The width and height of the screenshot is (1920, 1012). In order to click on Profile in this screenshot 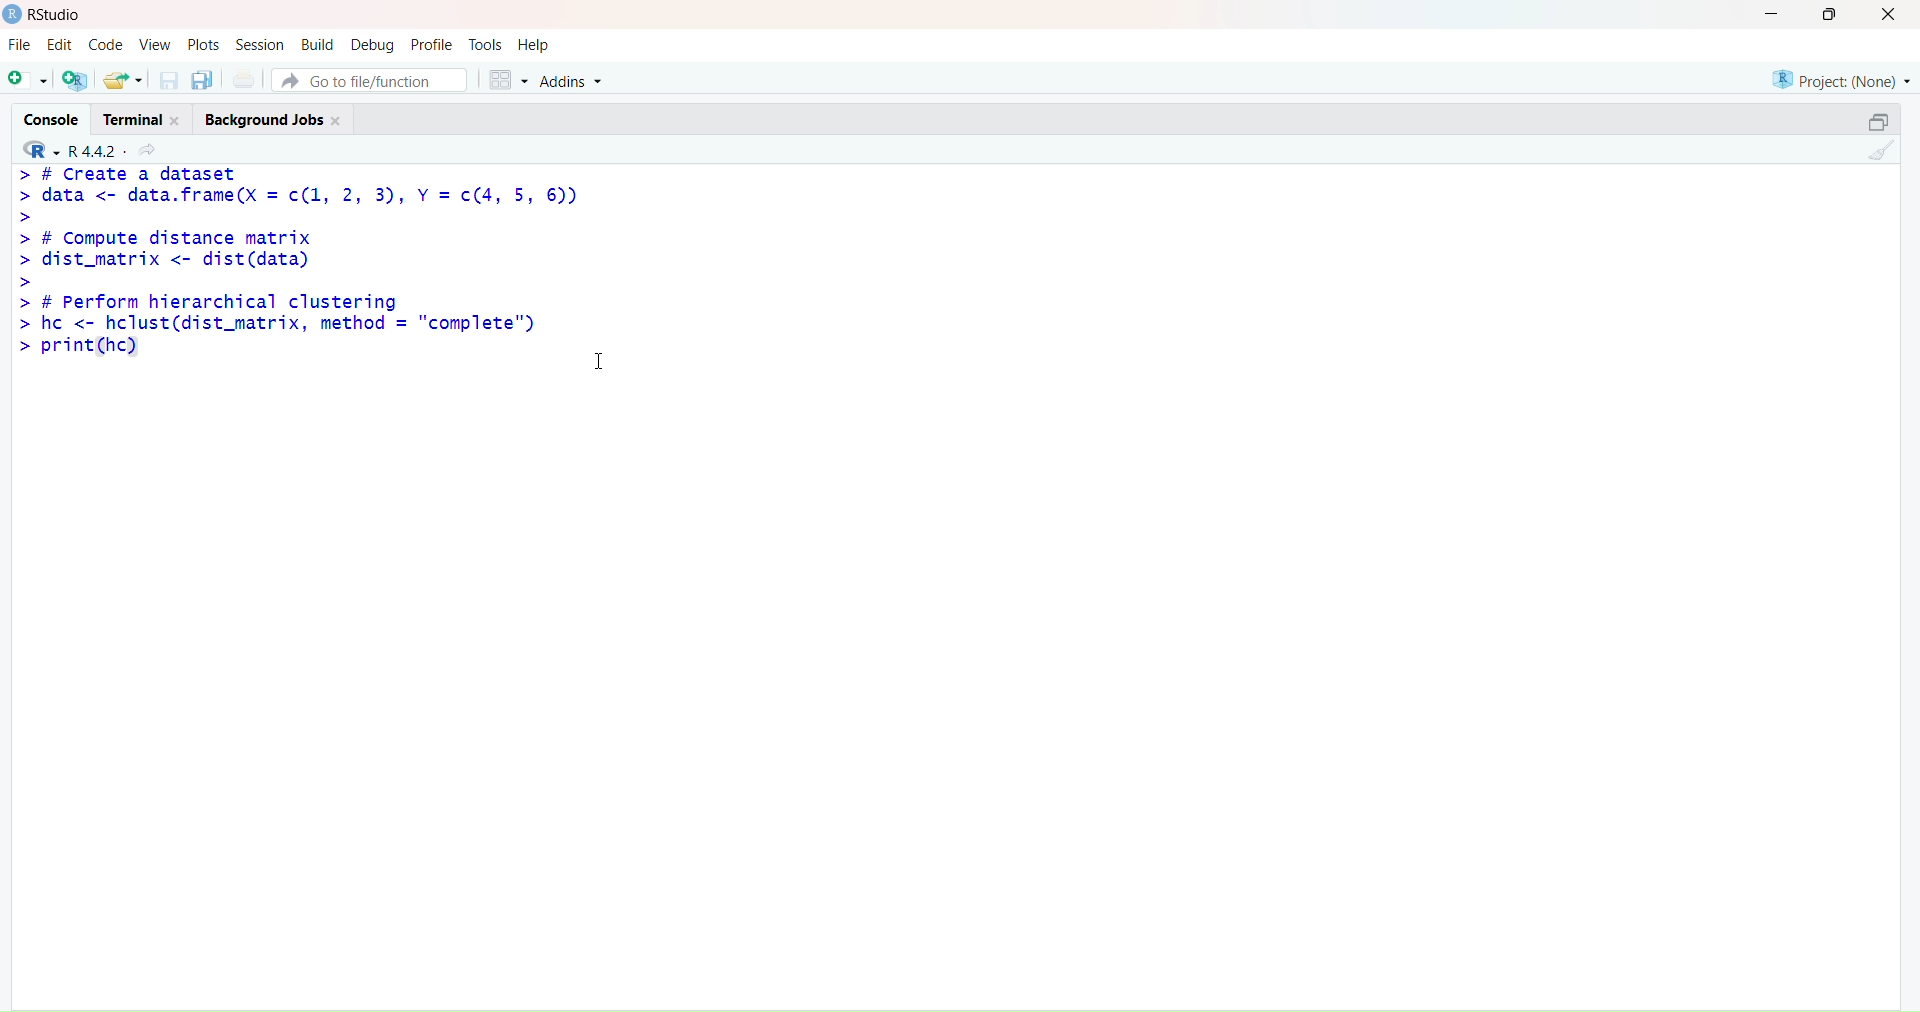, I will do `click(429, 45)`.